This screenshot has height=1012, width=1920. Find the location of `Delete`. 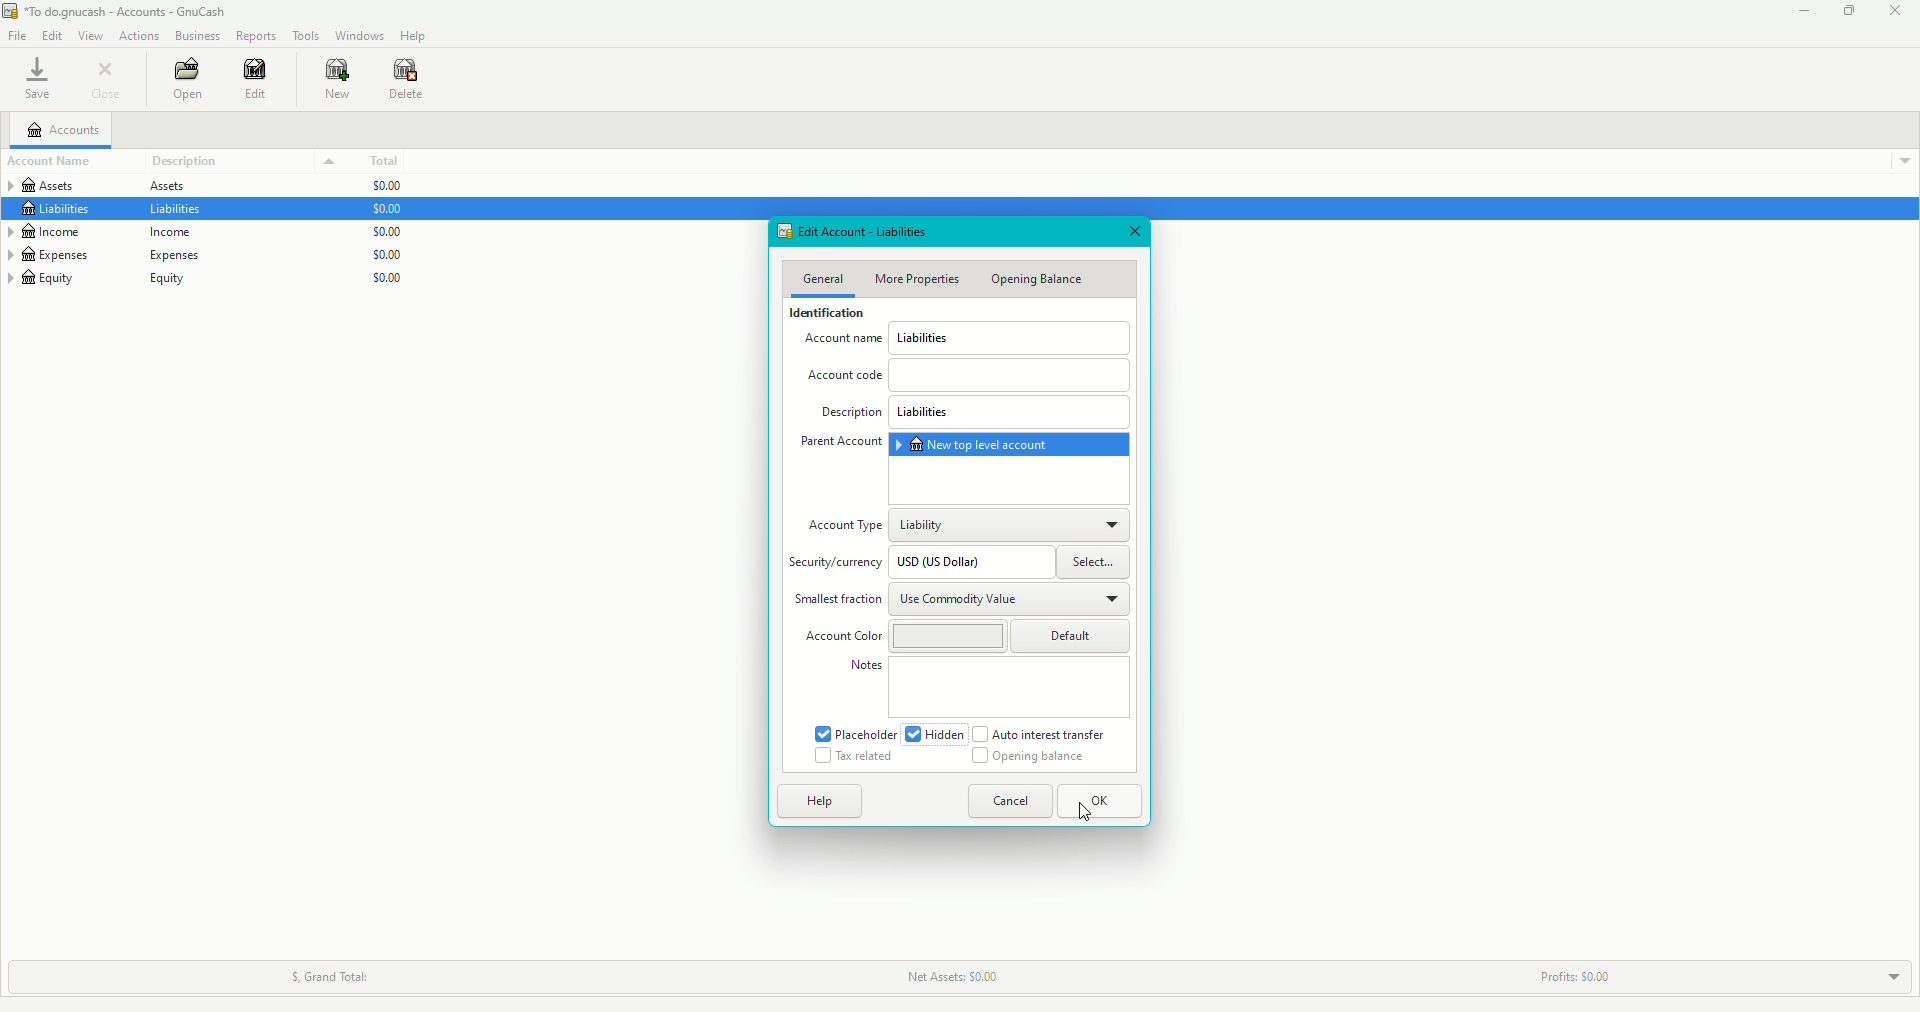

Delete is located at coordinates (410, 78).